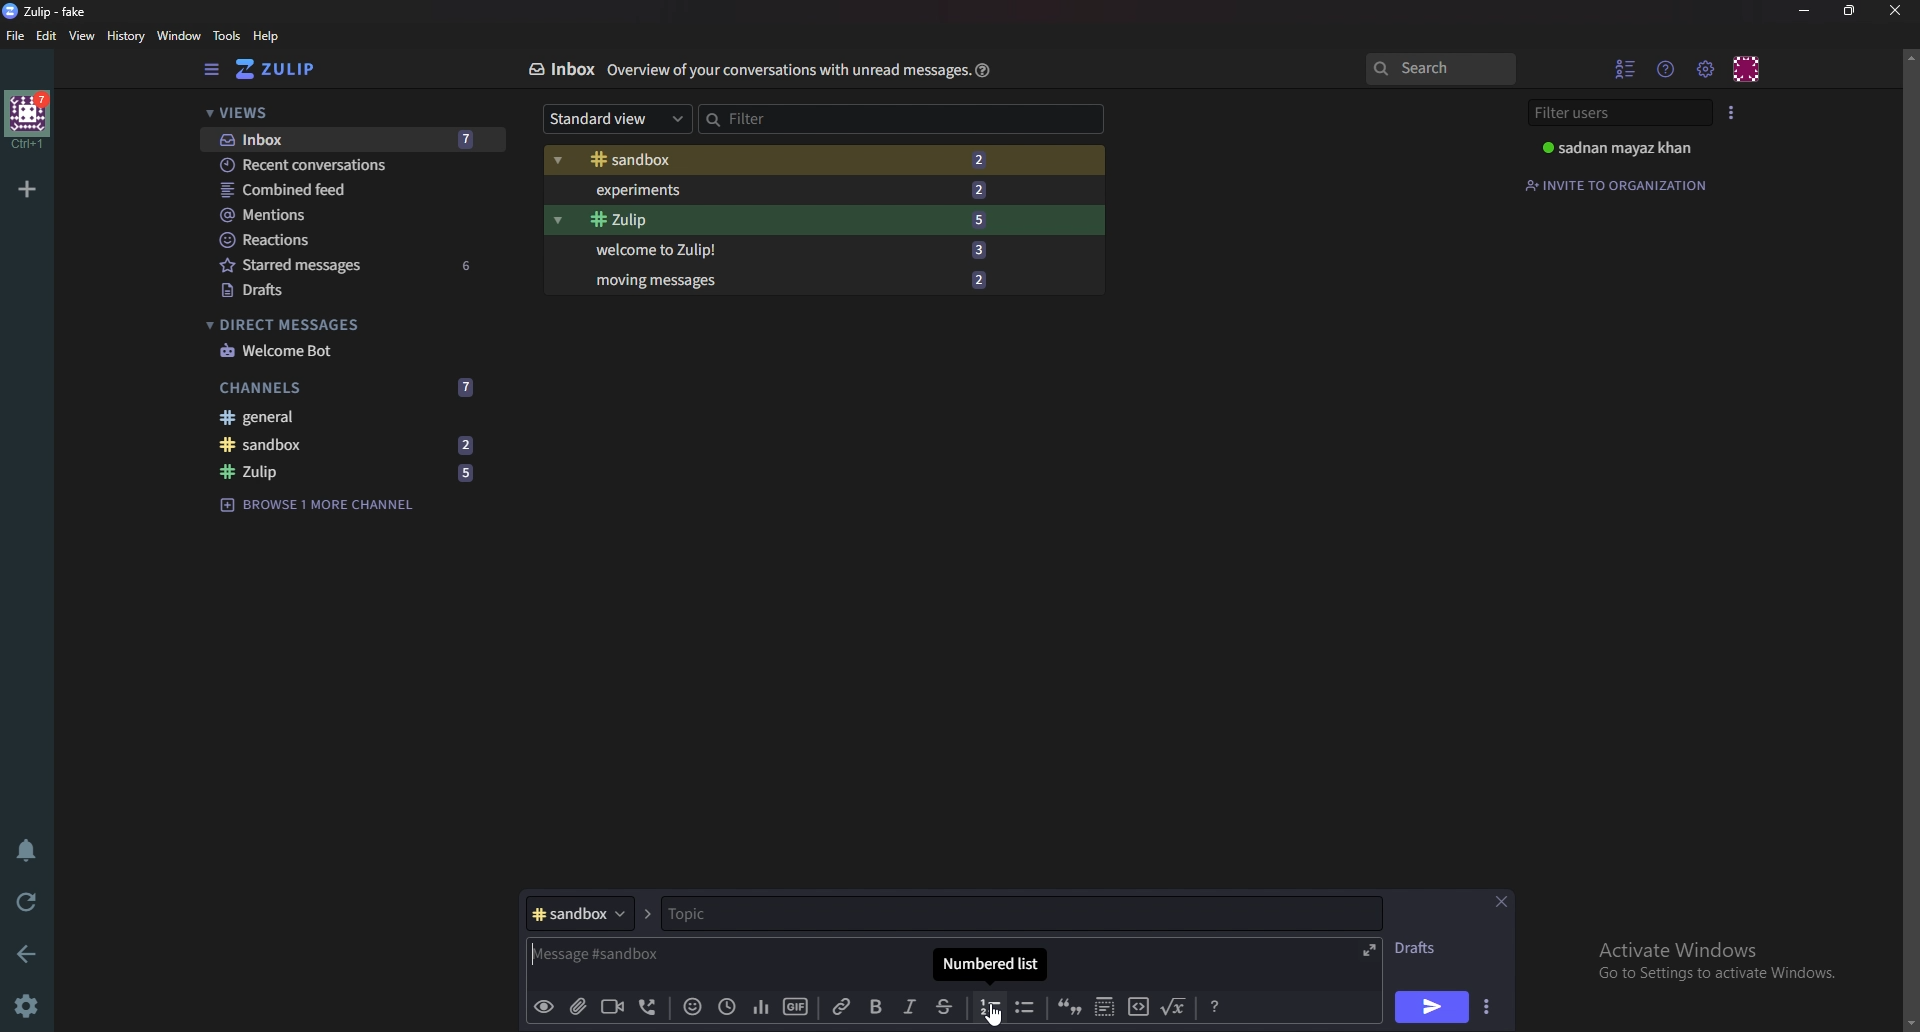 This screenshot has width=1920, height=1032. Describe the element at coordinates (1850, 11) in the screenshot. I see `Resize` at that location.